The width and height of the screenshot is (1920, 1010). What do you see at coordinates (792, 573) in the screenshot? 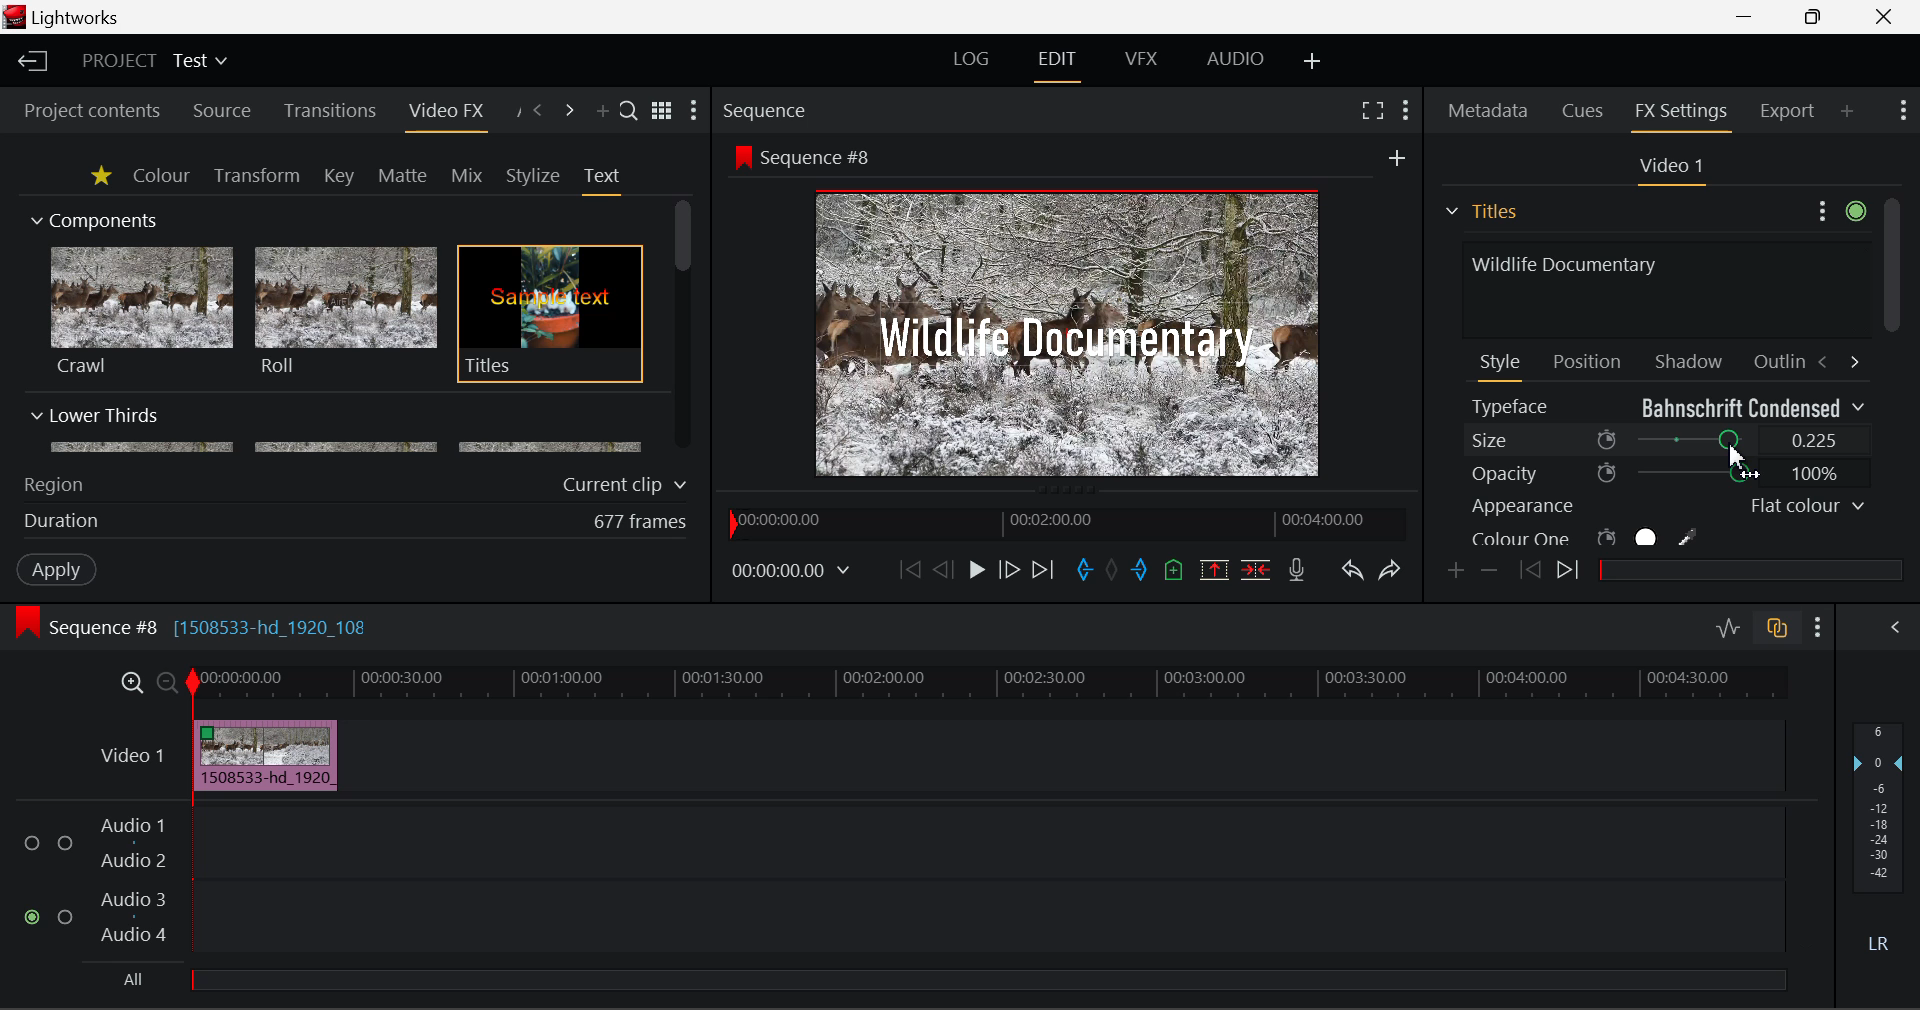
I see `Frame Time` at bounding box center [792, 573].